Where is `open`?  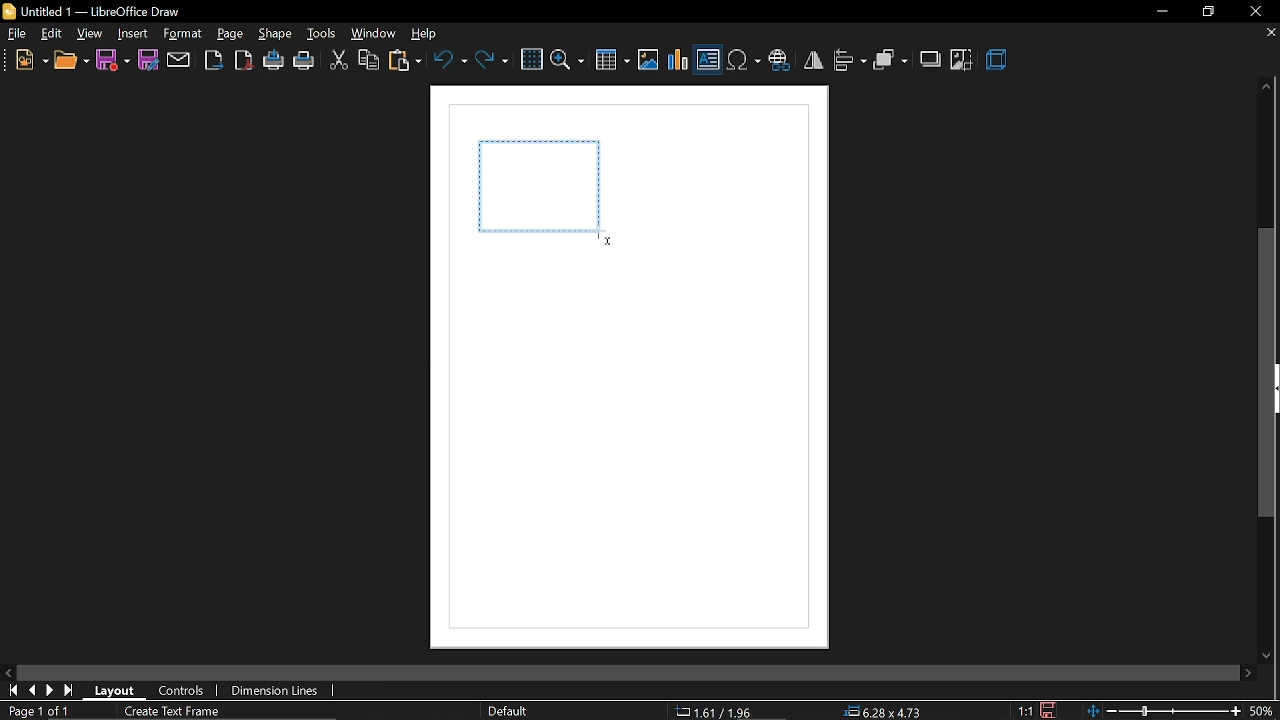 open is located at coordinates (71, 63).